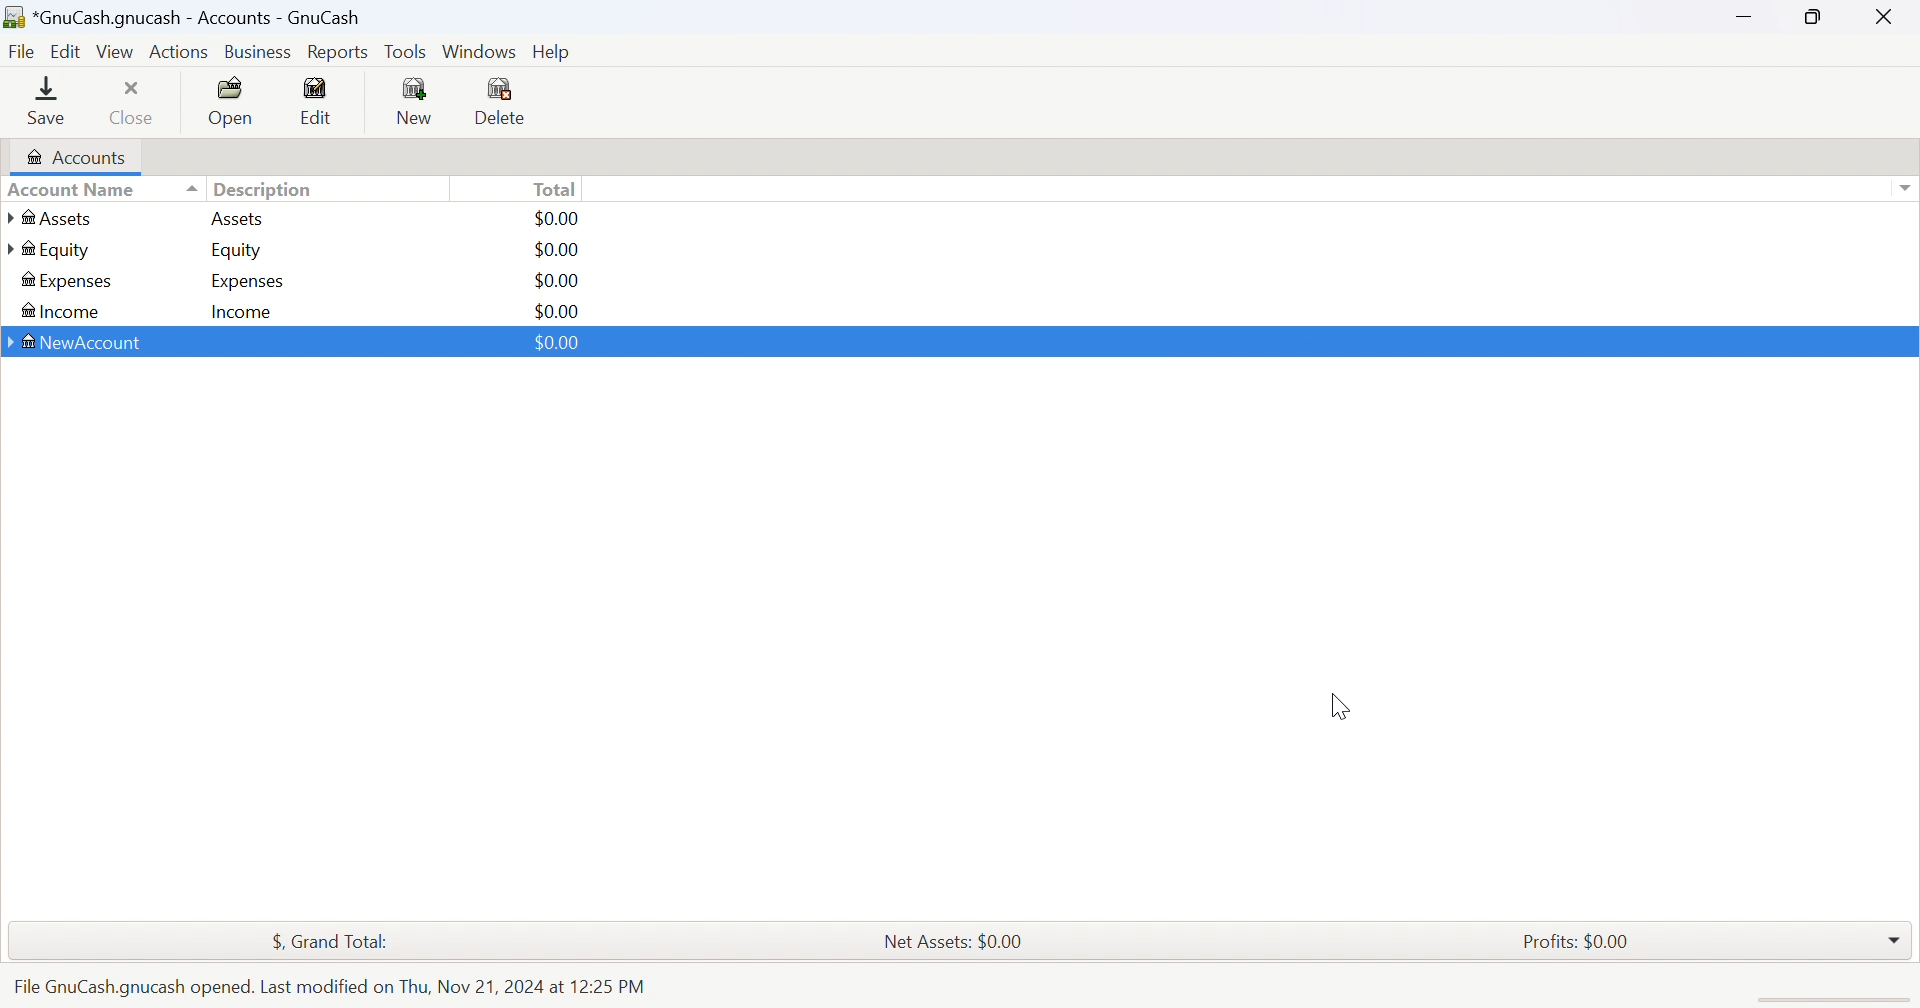 This screenshot has width=1920, height=1008. What do you see at coordinates (79, 346) in the screenshot?
I see `NewAccount` at bounding box center [79, 346].